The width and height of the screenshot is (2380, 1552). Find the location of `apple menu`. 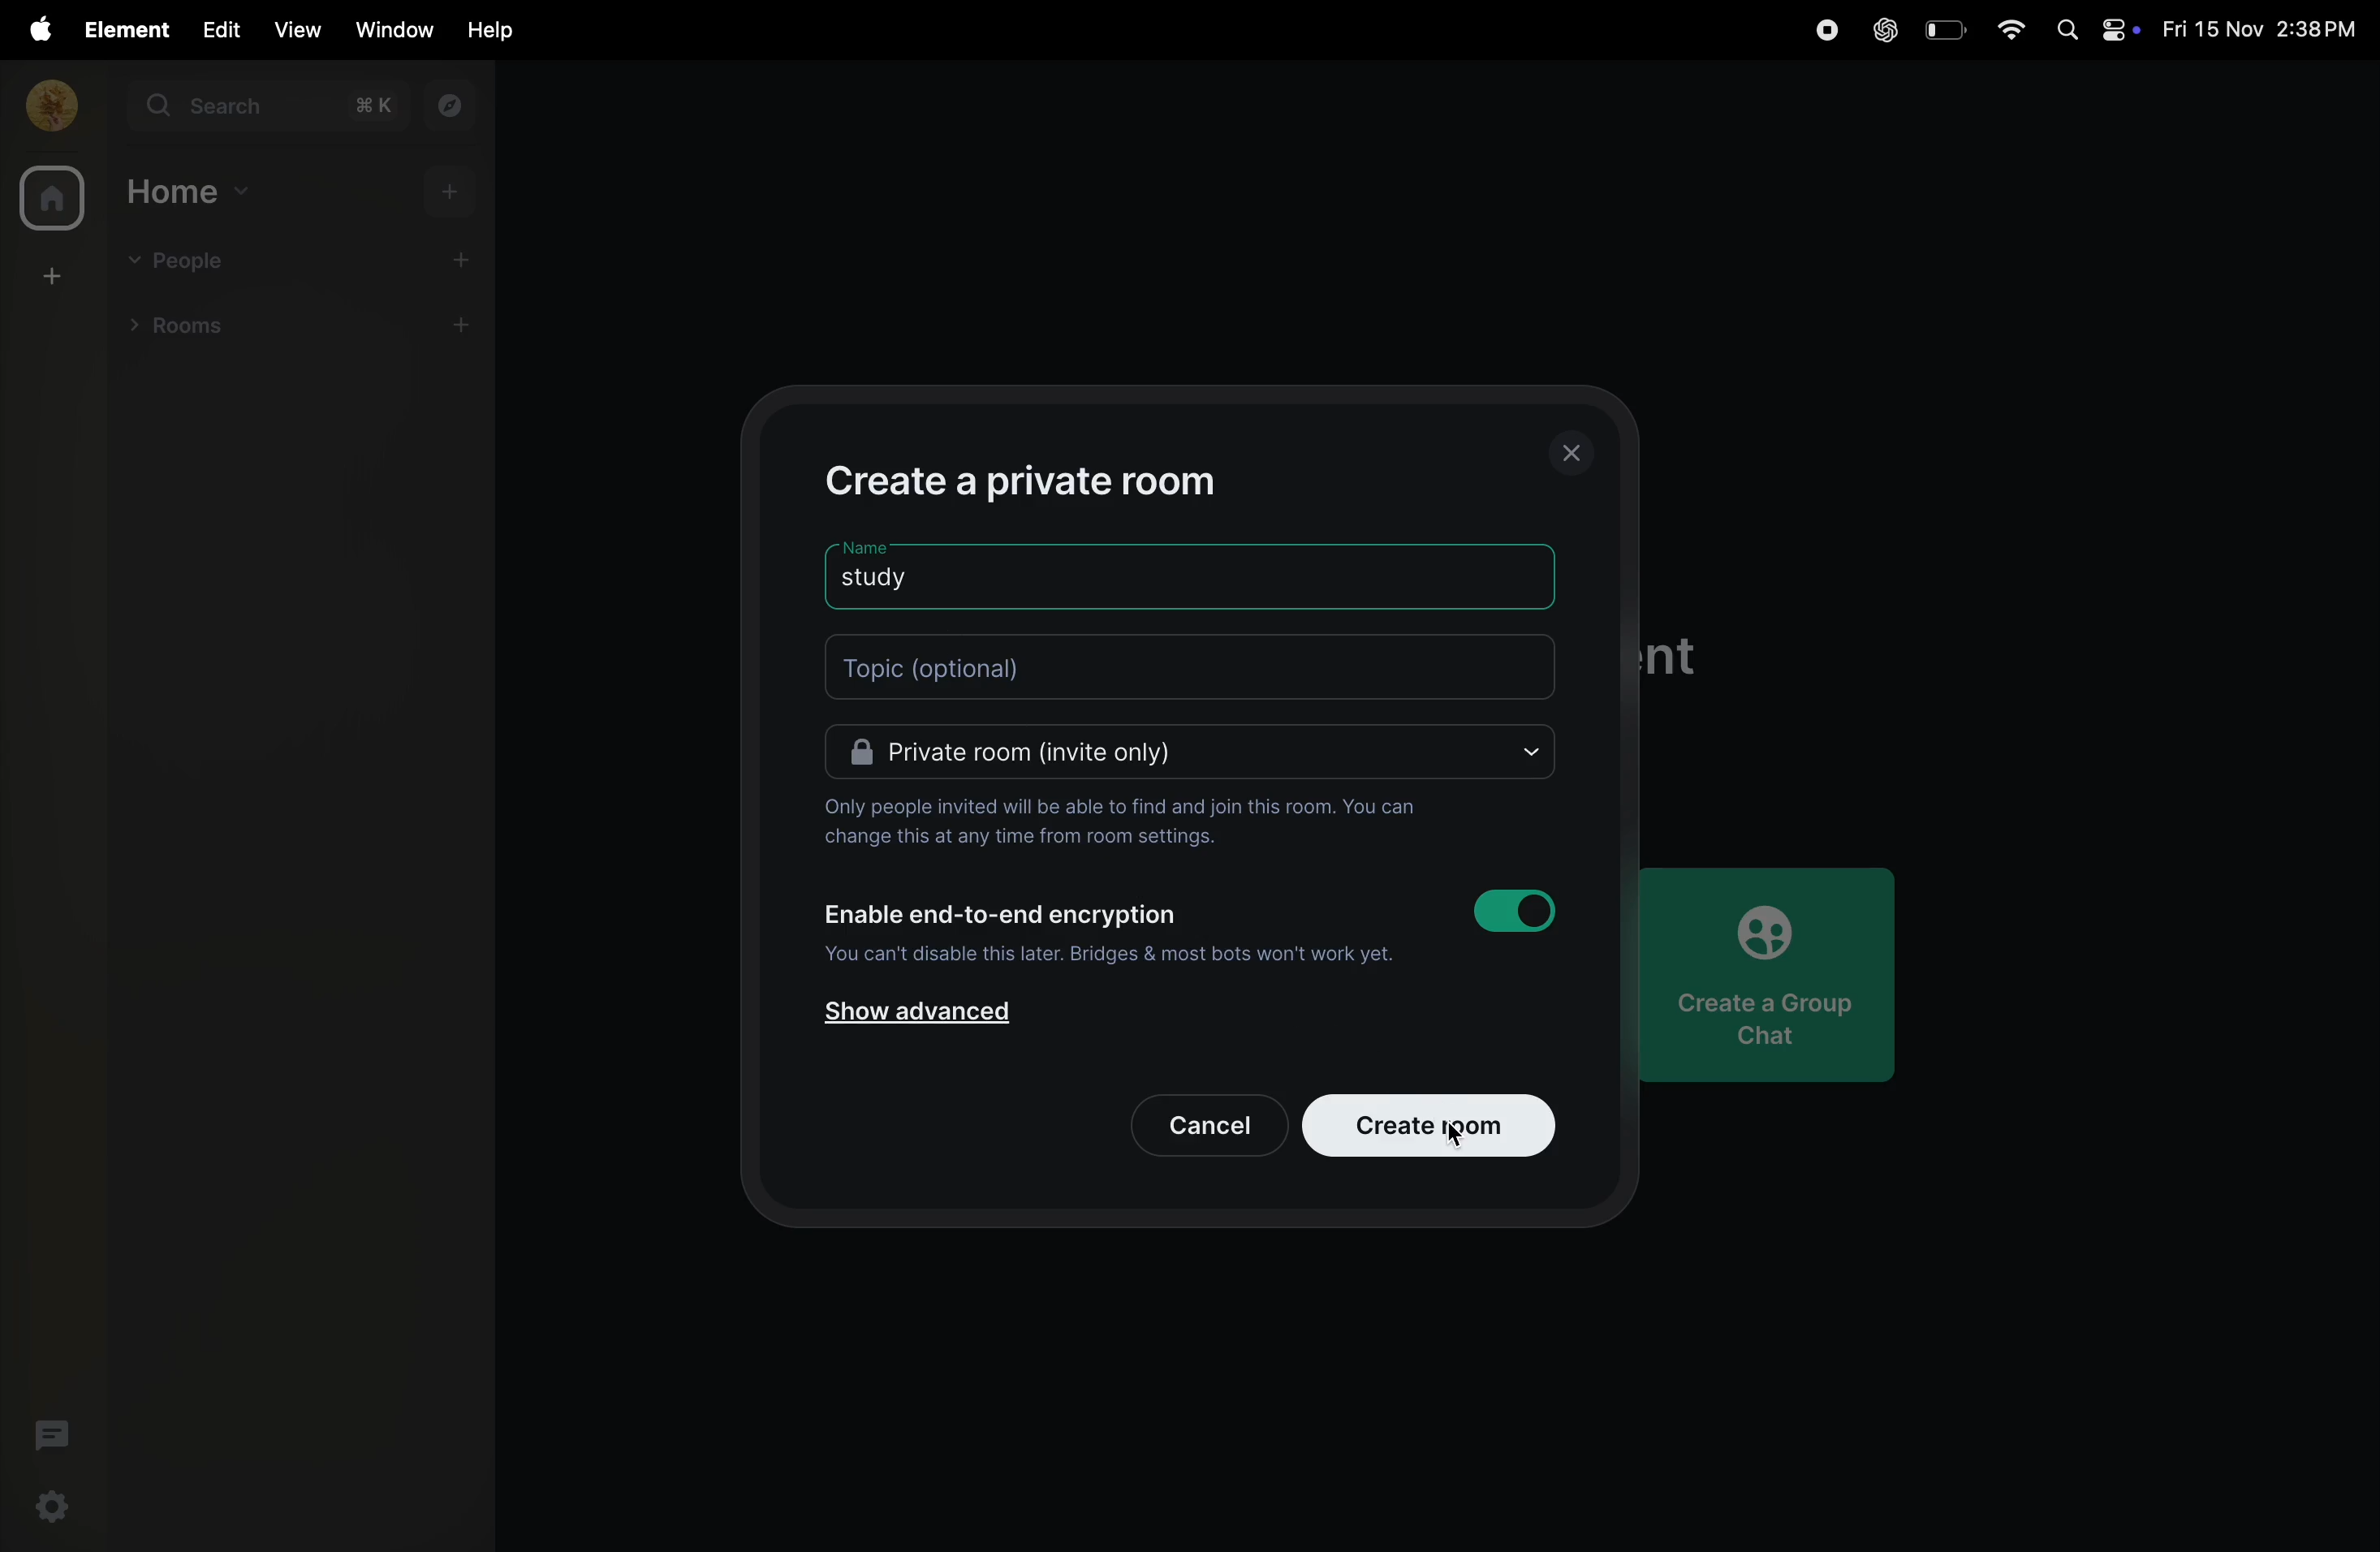

apple menu is located at coordinates (33, 29).